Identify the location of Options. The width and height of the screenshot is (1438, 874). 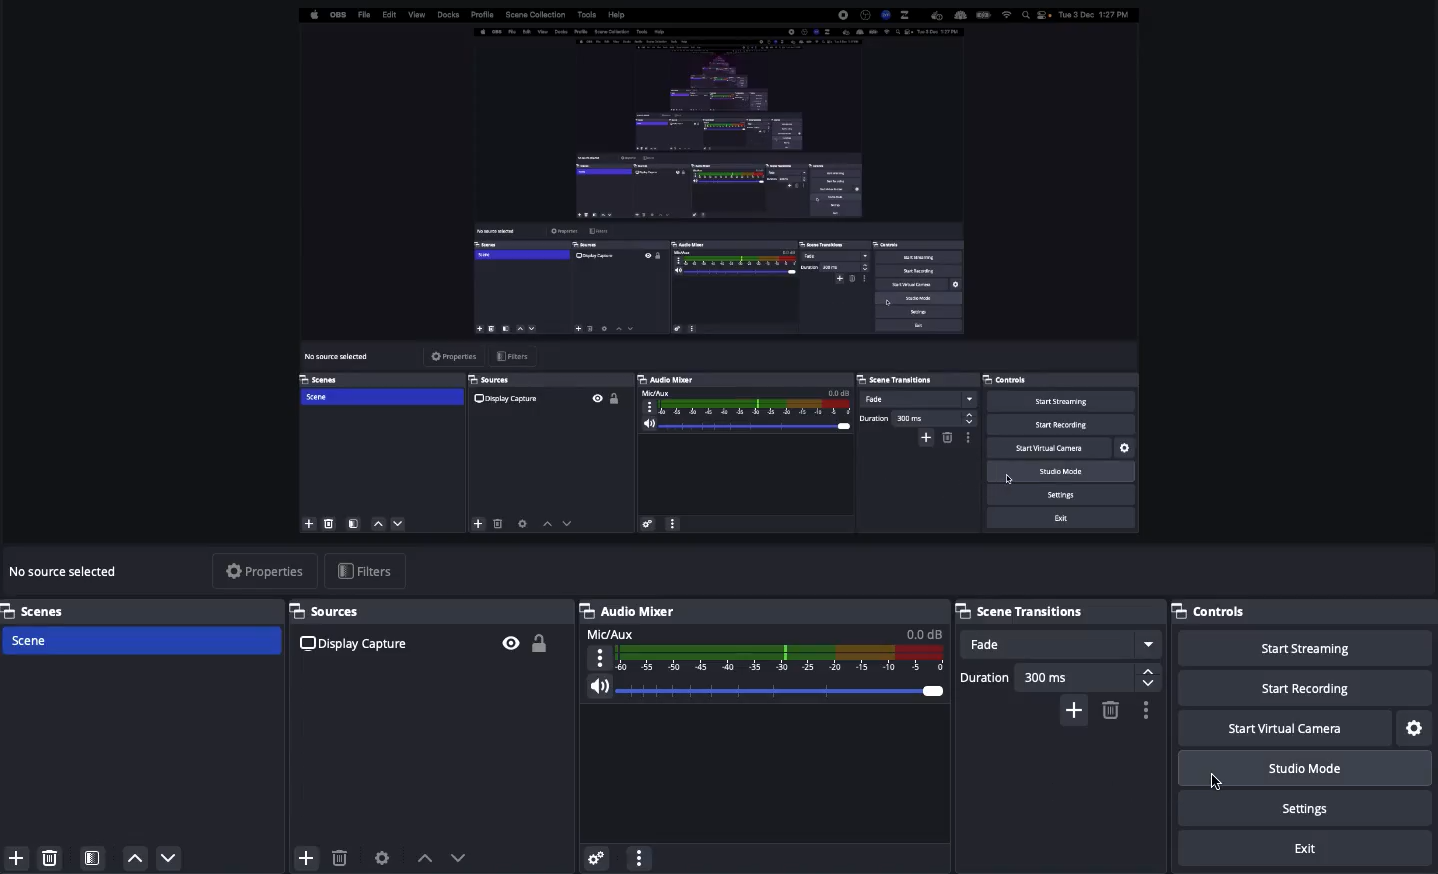
(1143, 711).